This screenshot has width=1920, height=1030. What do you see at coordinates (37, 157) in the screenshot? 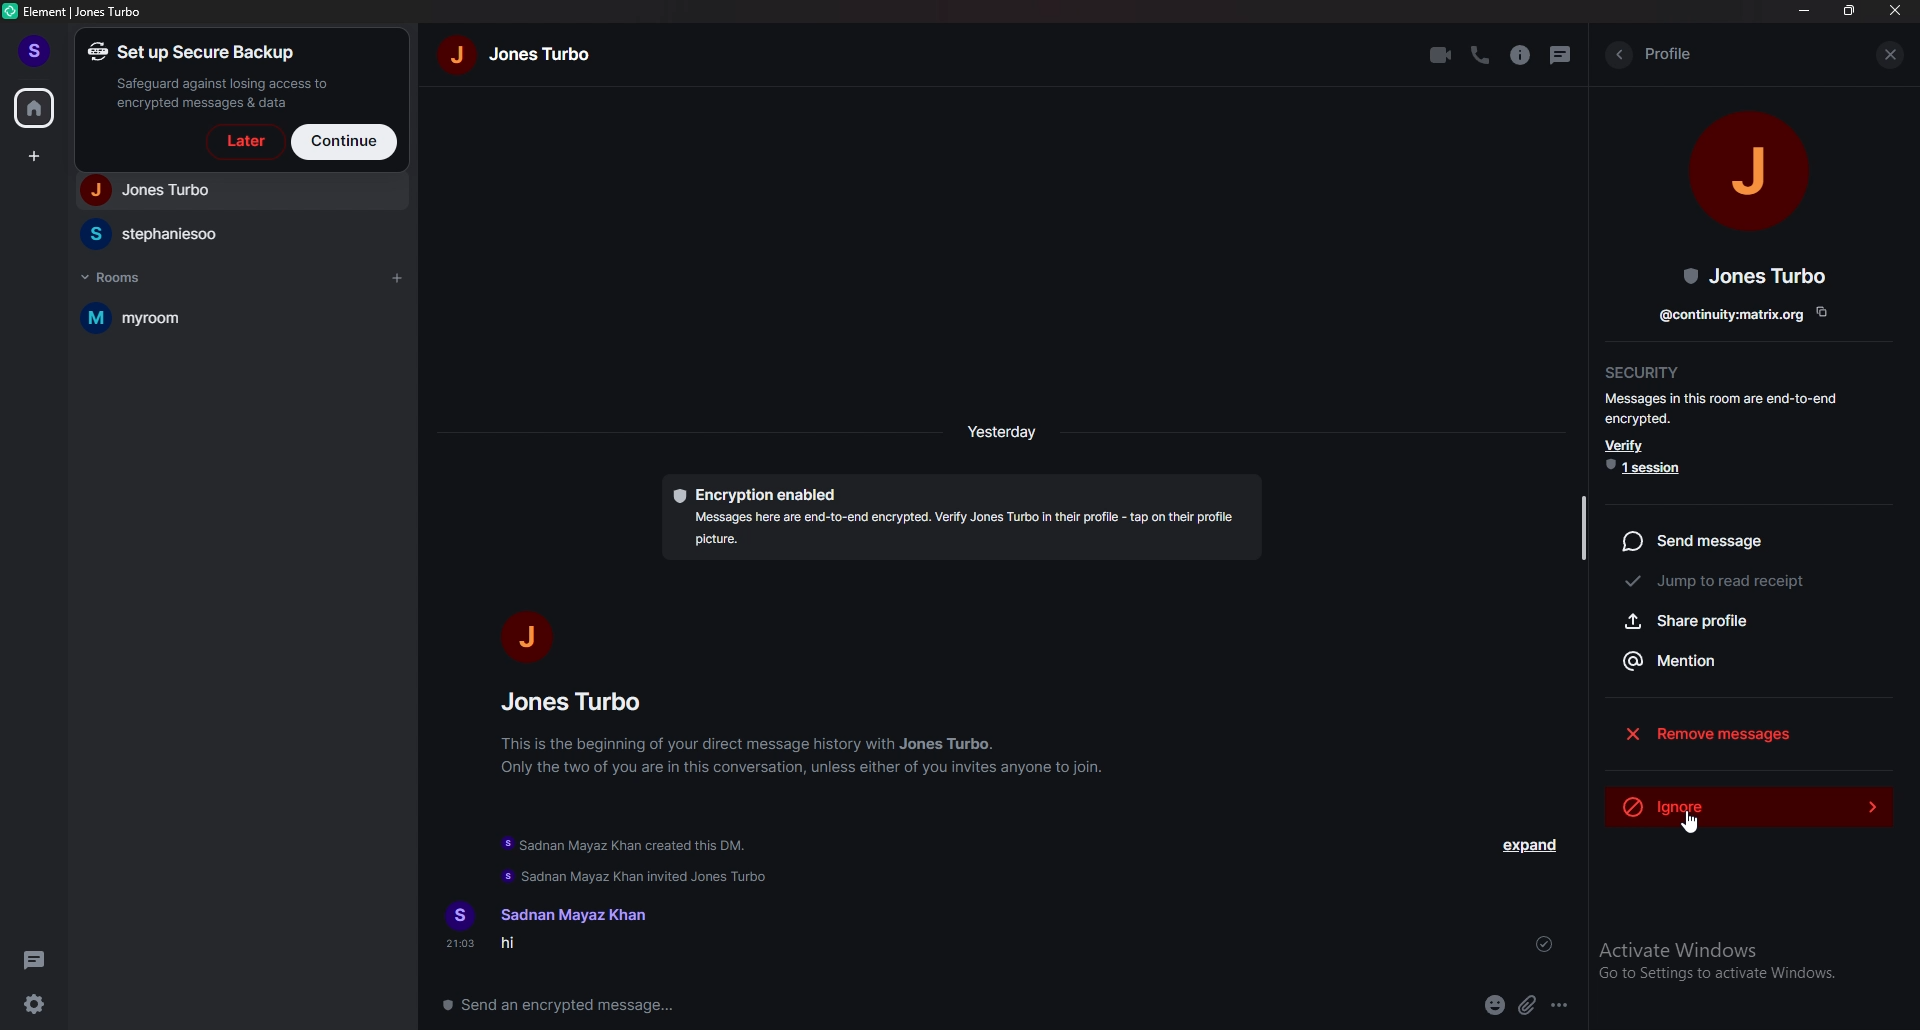
I see `create space` at bounding box center [37, 157].